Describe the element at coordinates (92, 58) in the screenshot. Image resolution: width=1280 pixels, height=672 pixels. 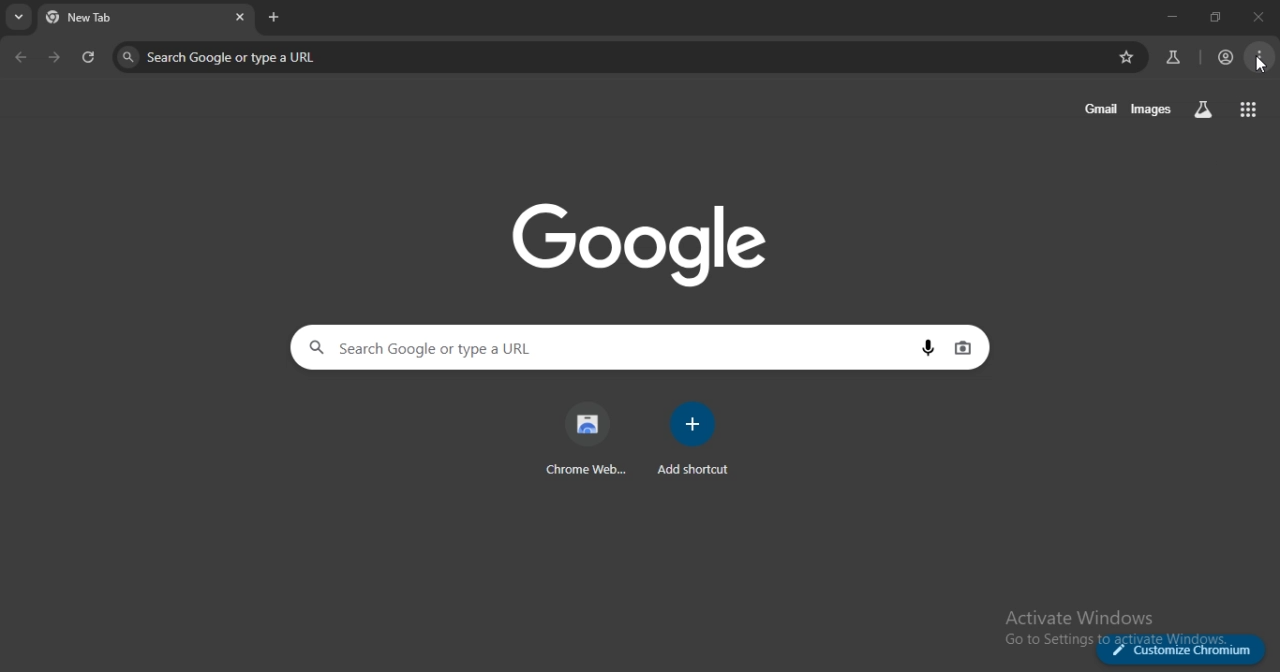
I see `reload page` at that location.